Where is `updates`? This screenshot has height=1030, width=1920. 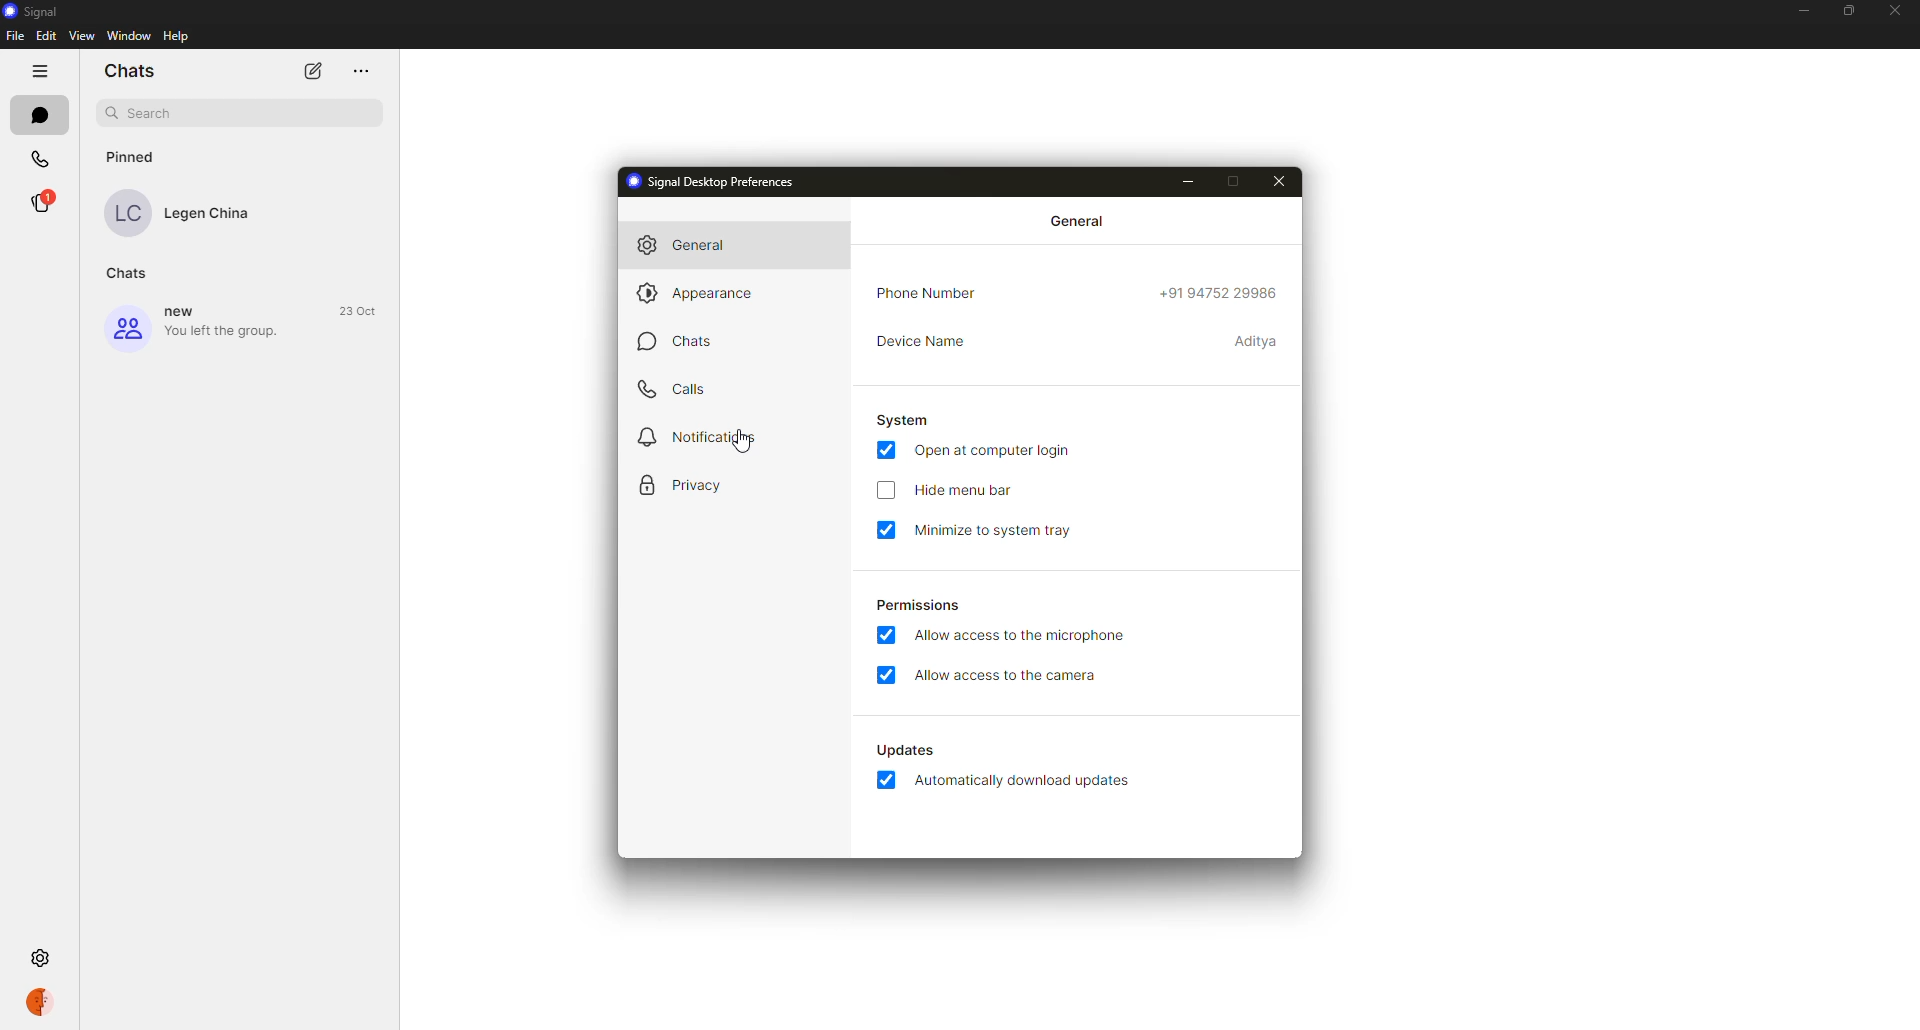 updates is located at coordinates (907, 750).